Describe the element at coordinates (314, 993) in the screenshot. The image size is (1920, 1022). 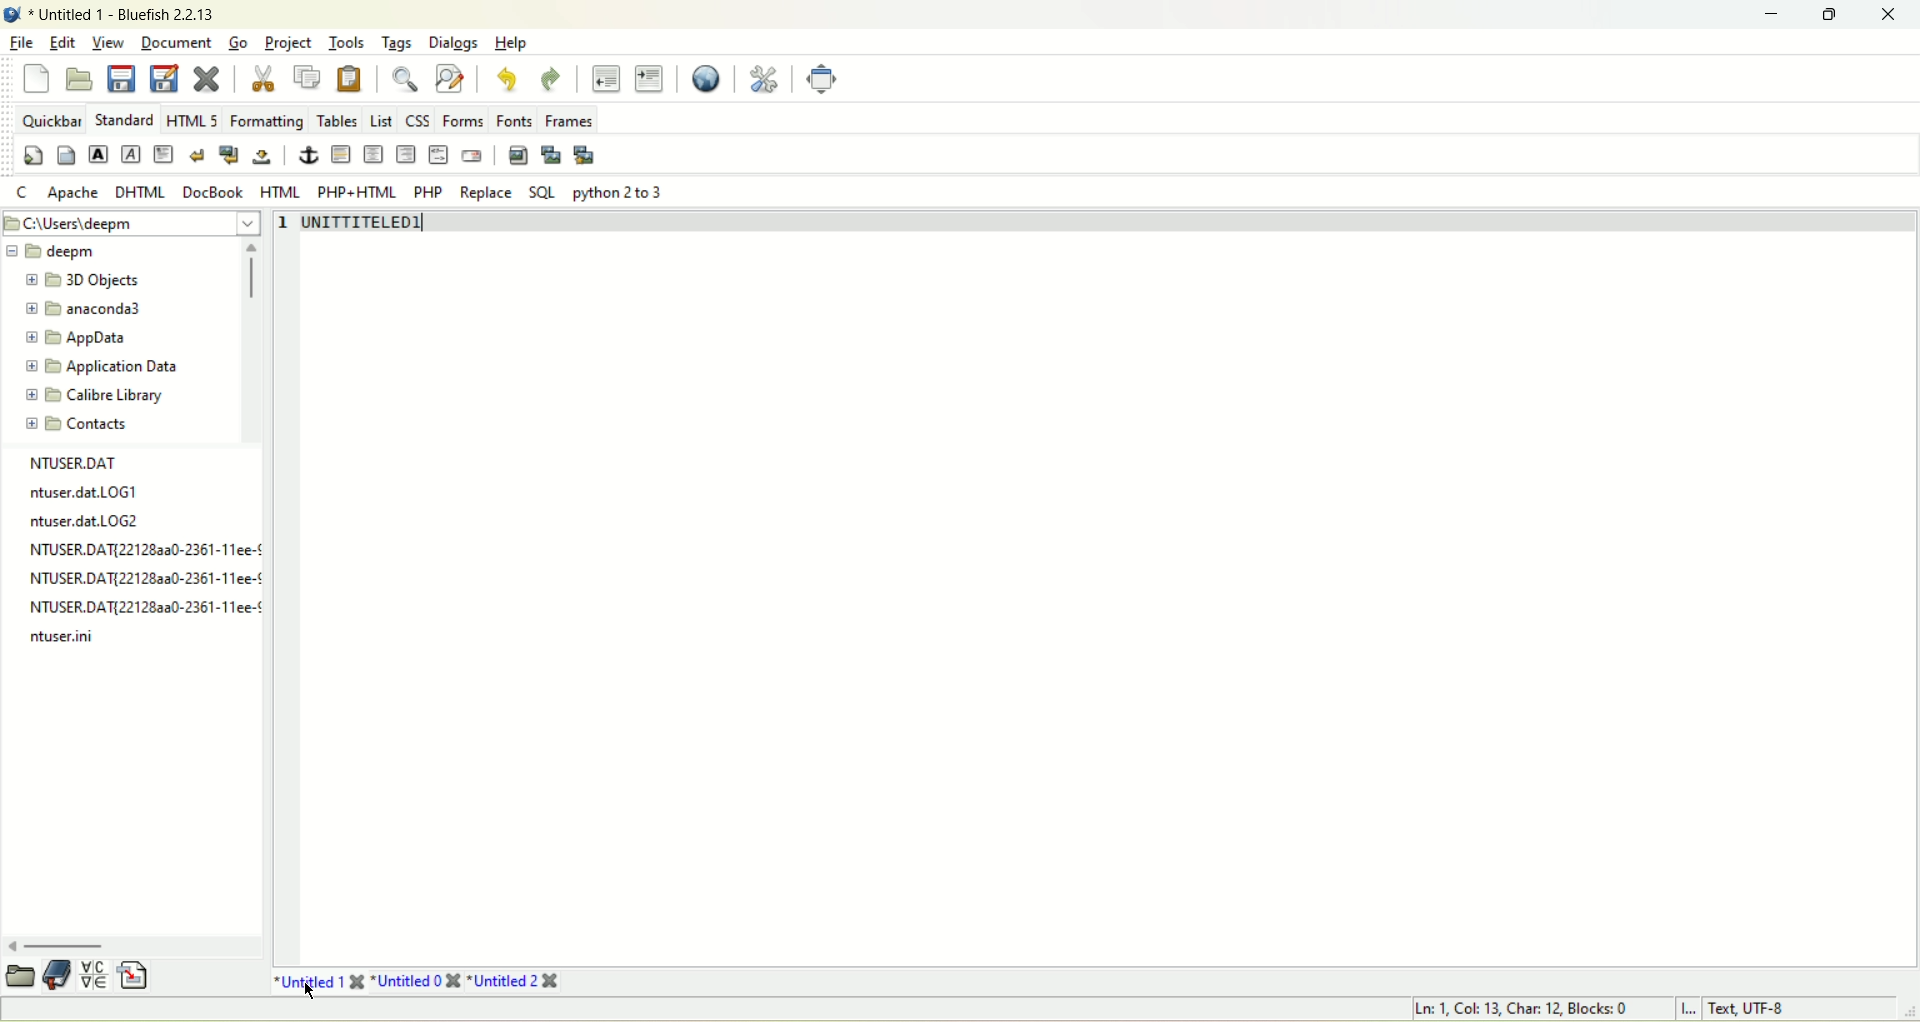
I see `cursor` at that location.